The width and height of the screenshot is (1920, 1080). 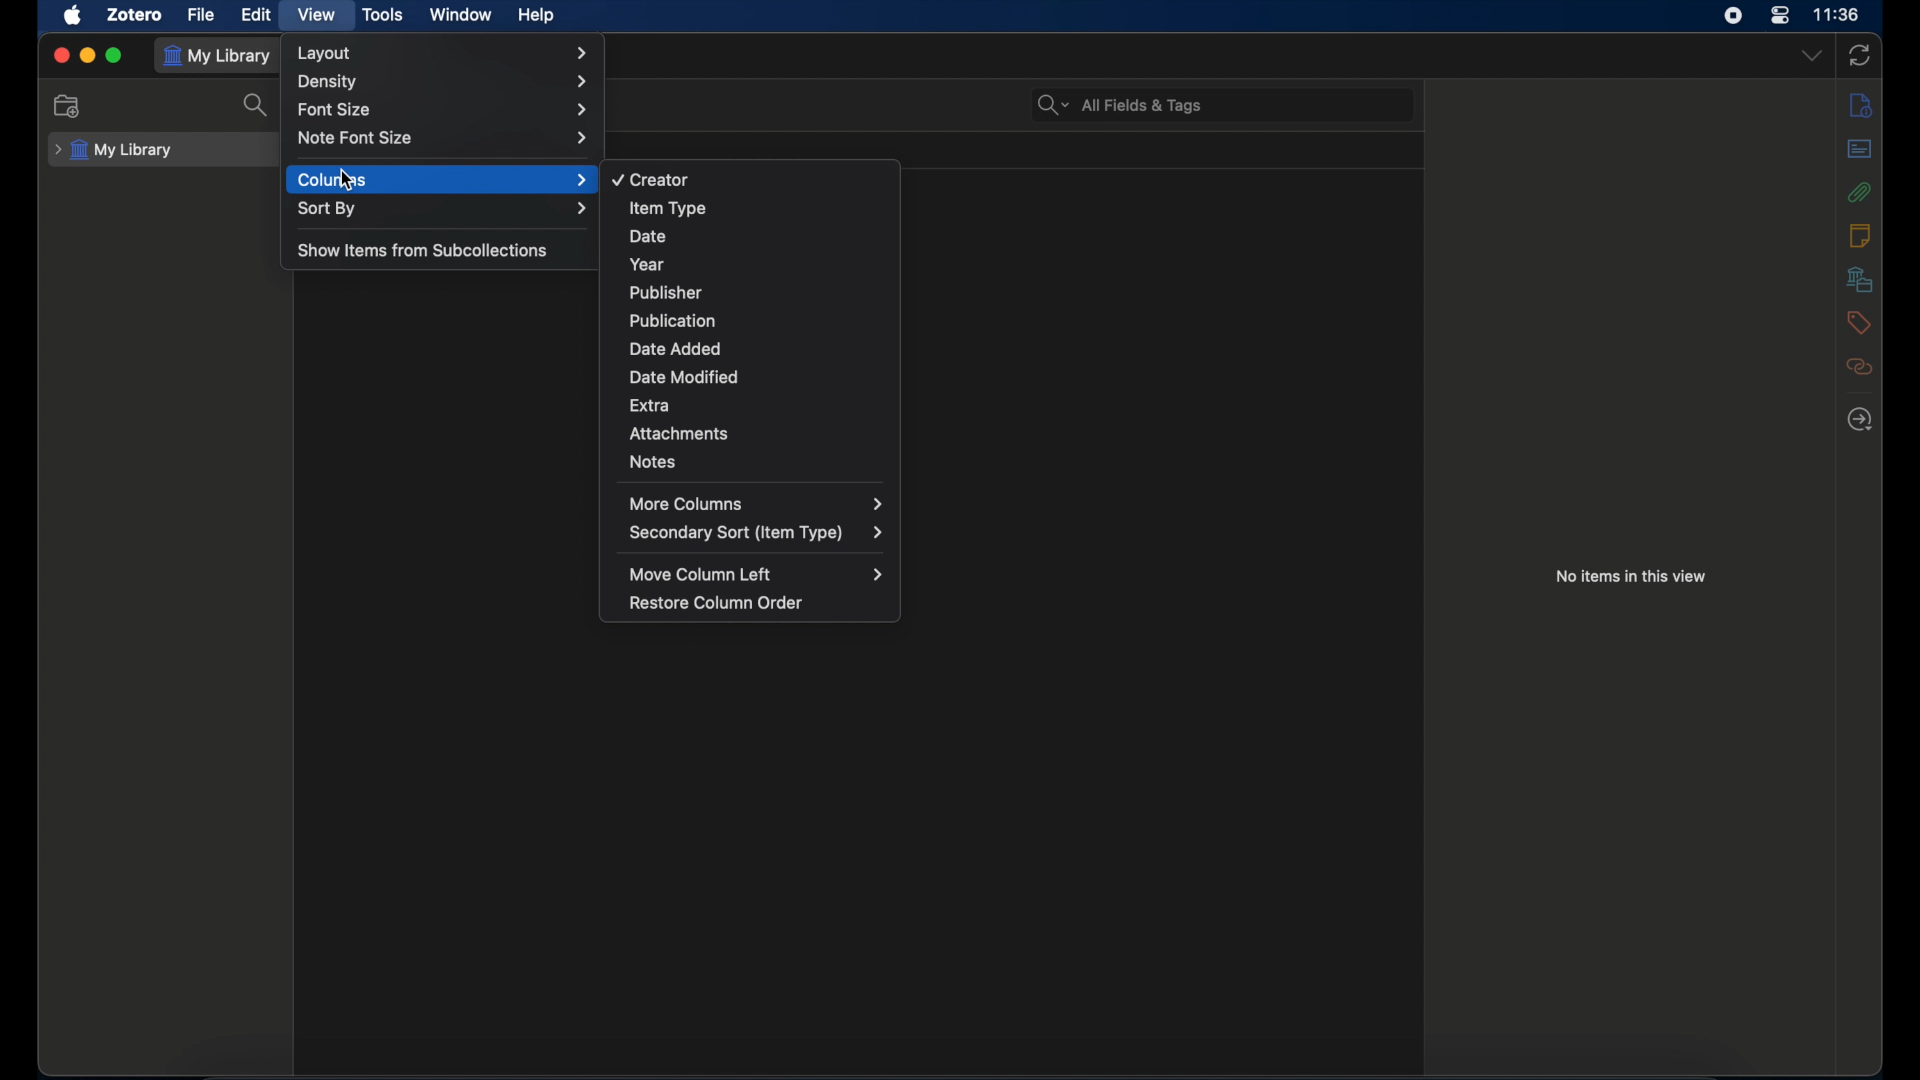 What do you see at coordinates (1813, 56) in the screenshot?
I see `dropdown` at bounding box center [1813, 56].